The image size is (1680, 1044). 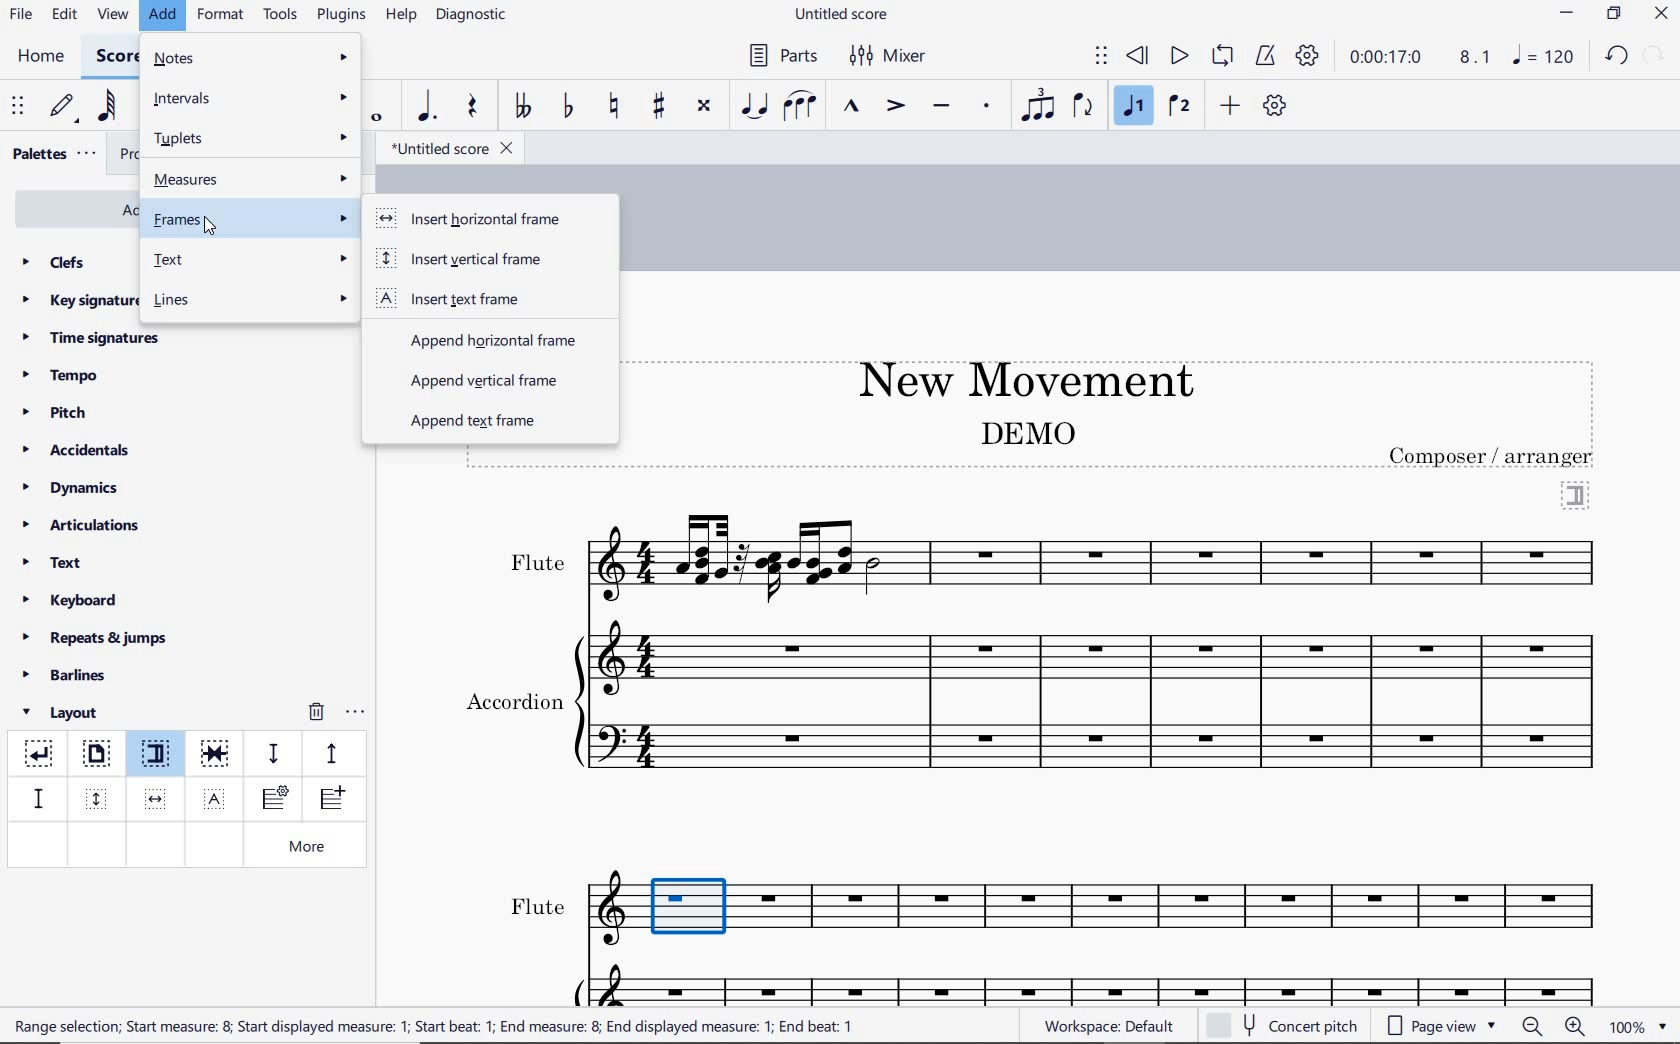 What do you see at coordinates (76, 488) in the screenshot?
I see `dynamics` at bounding box center [76, 488].